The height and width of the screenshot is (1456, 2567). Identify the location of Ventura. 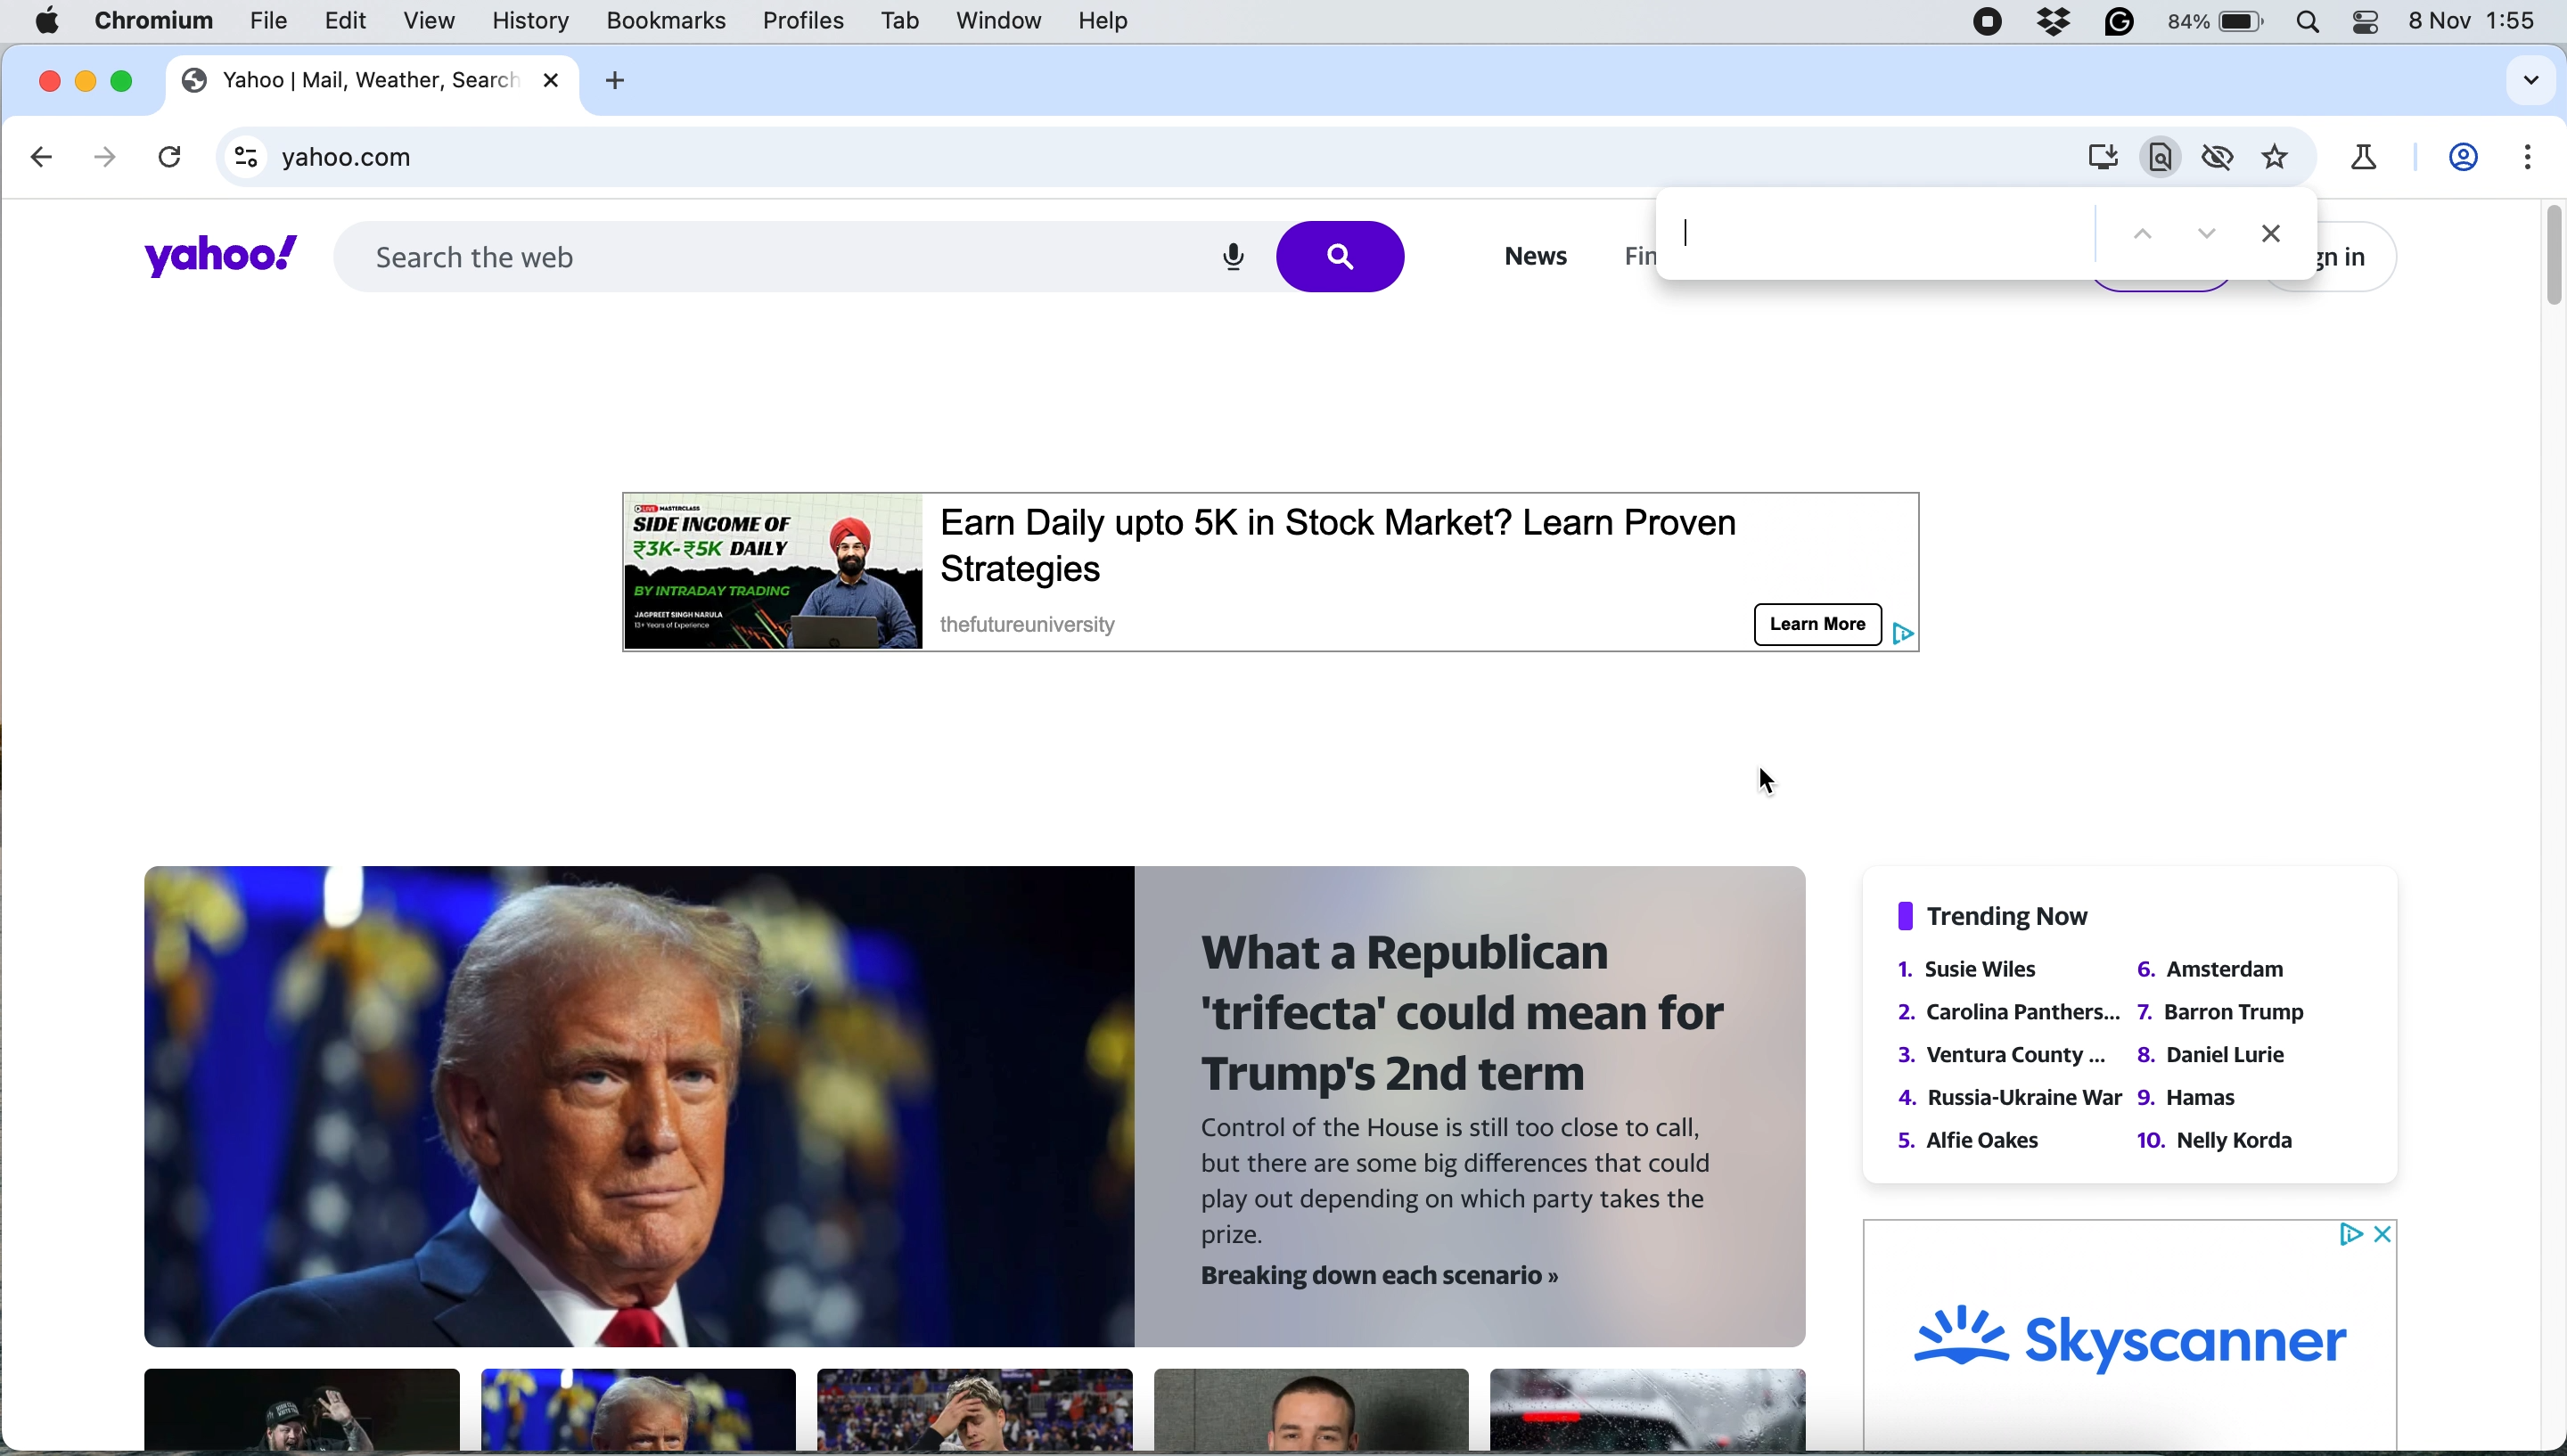
(2005, 1056).